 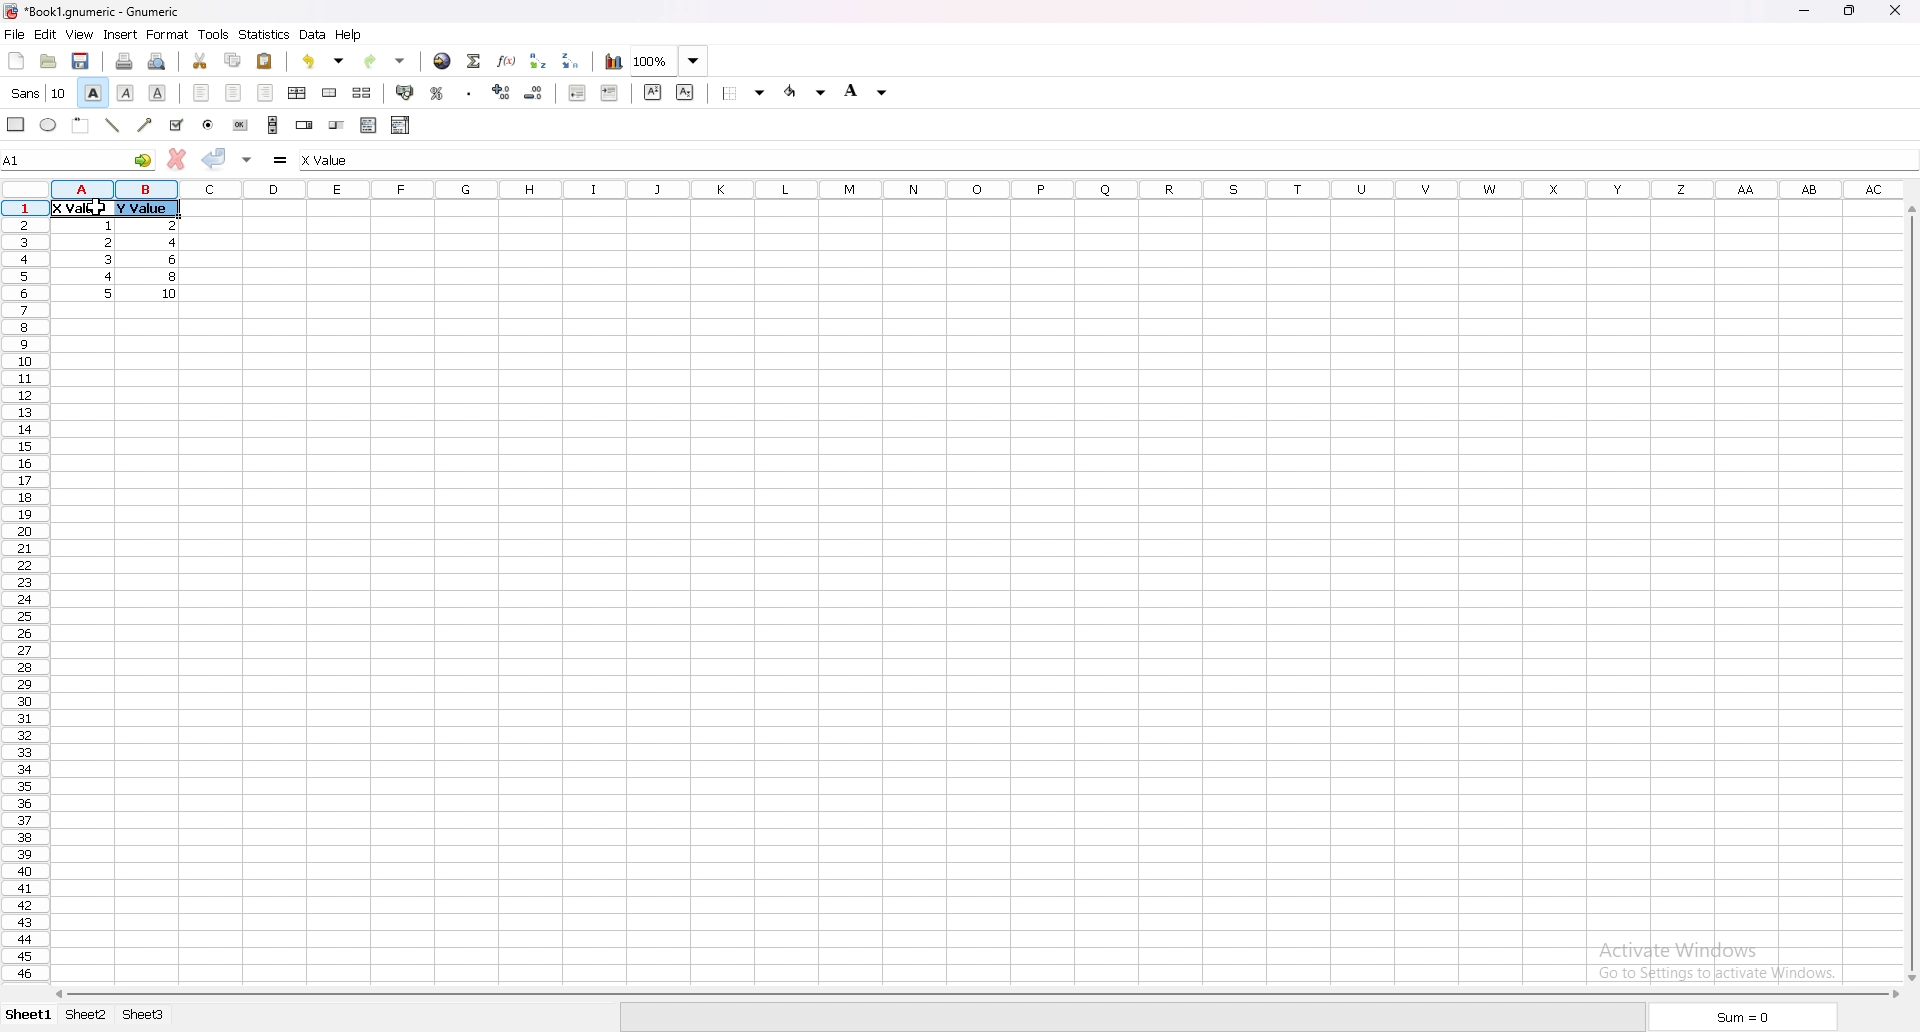 What do you see at coordinates (48, 124) in the screenshot?
I see `ellipse` at bounding box center [48, 124].